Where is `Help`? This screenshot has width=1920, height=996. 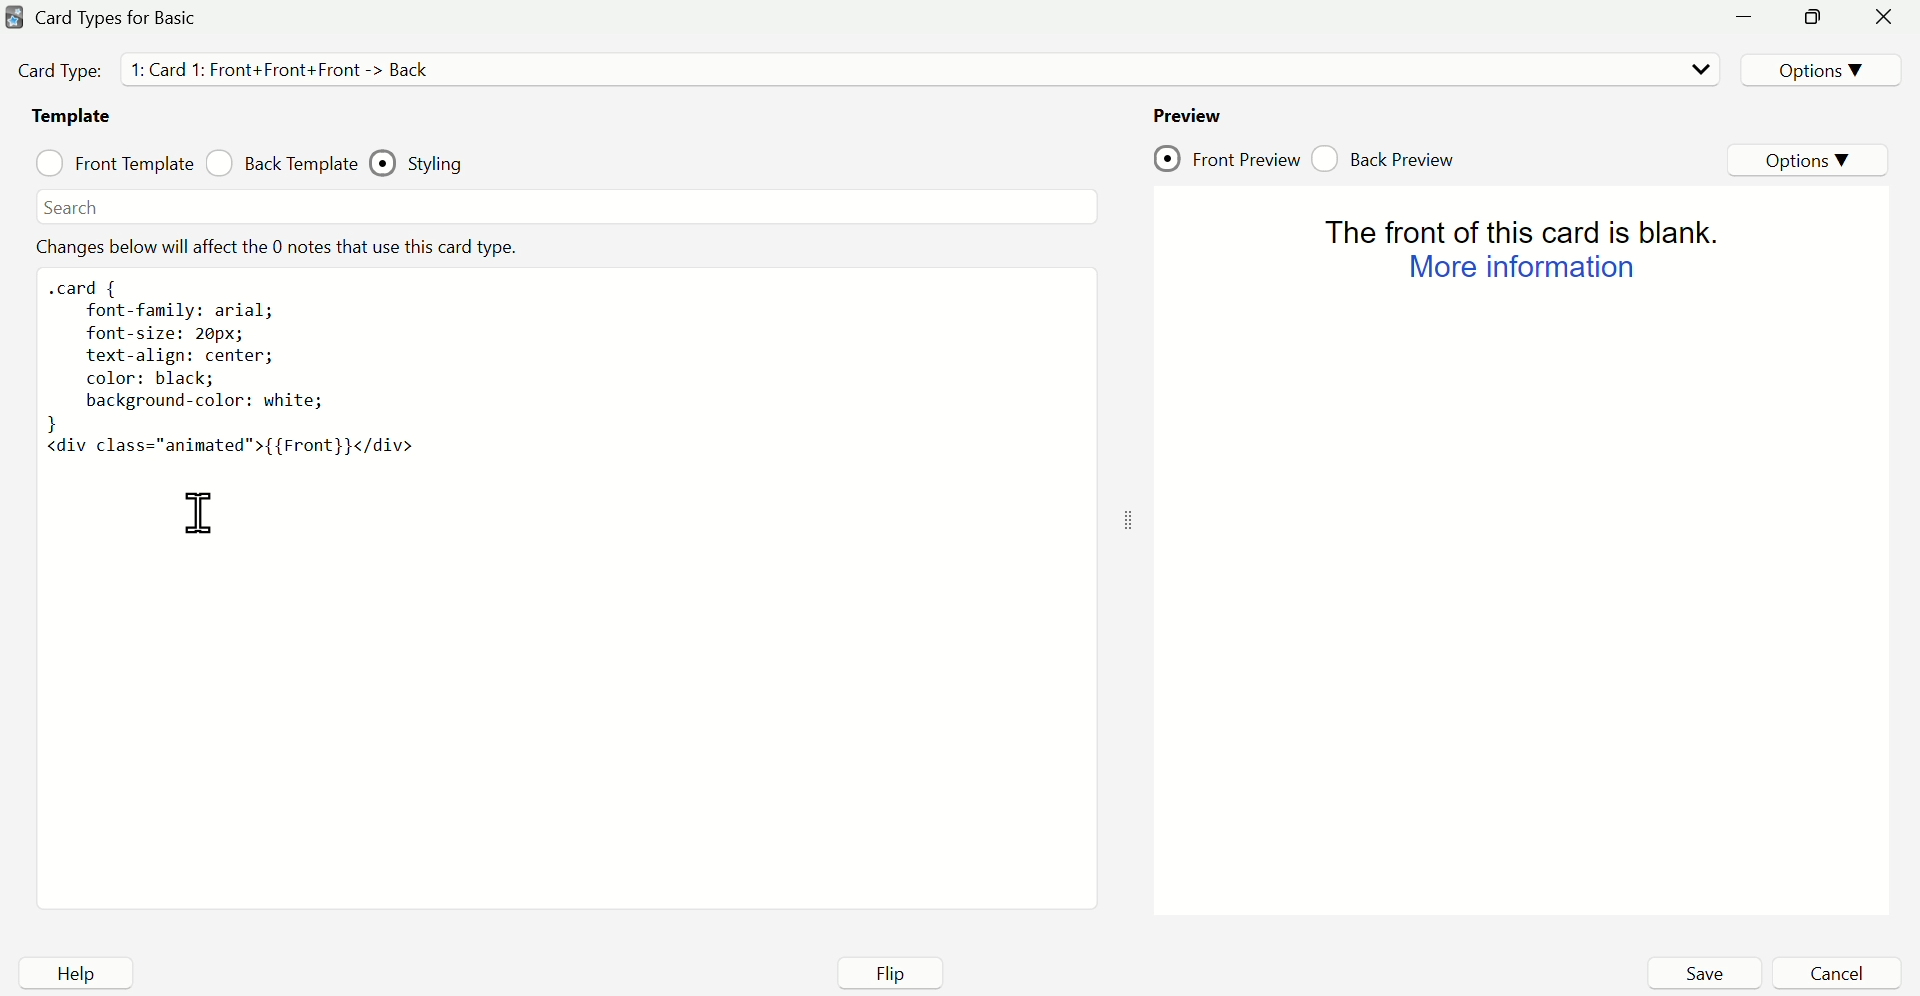 Help is located at coordinates (73, 974).